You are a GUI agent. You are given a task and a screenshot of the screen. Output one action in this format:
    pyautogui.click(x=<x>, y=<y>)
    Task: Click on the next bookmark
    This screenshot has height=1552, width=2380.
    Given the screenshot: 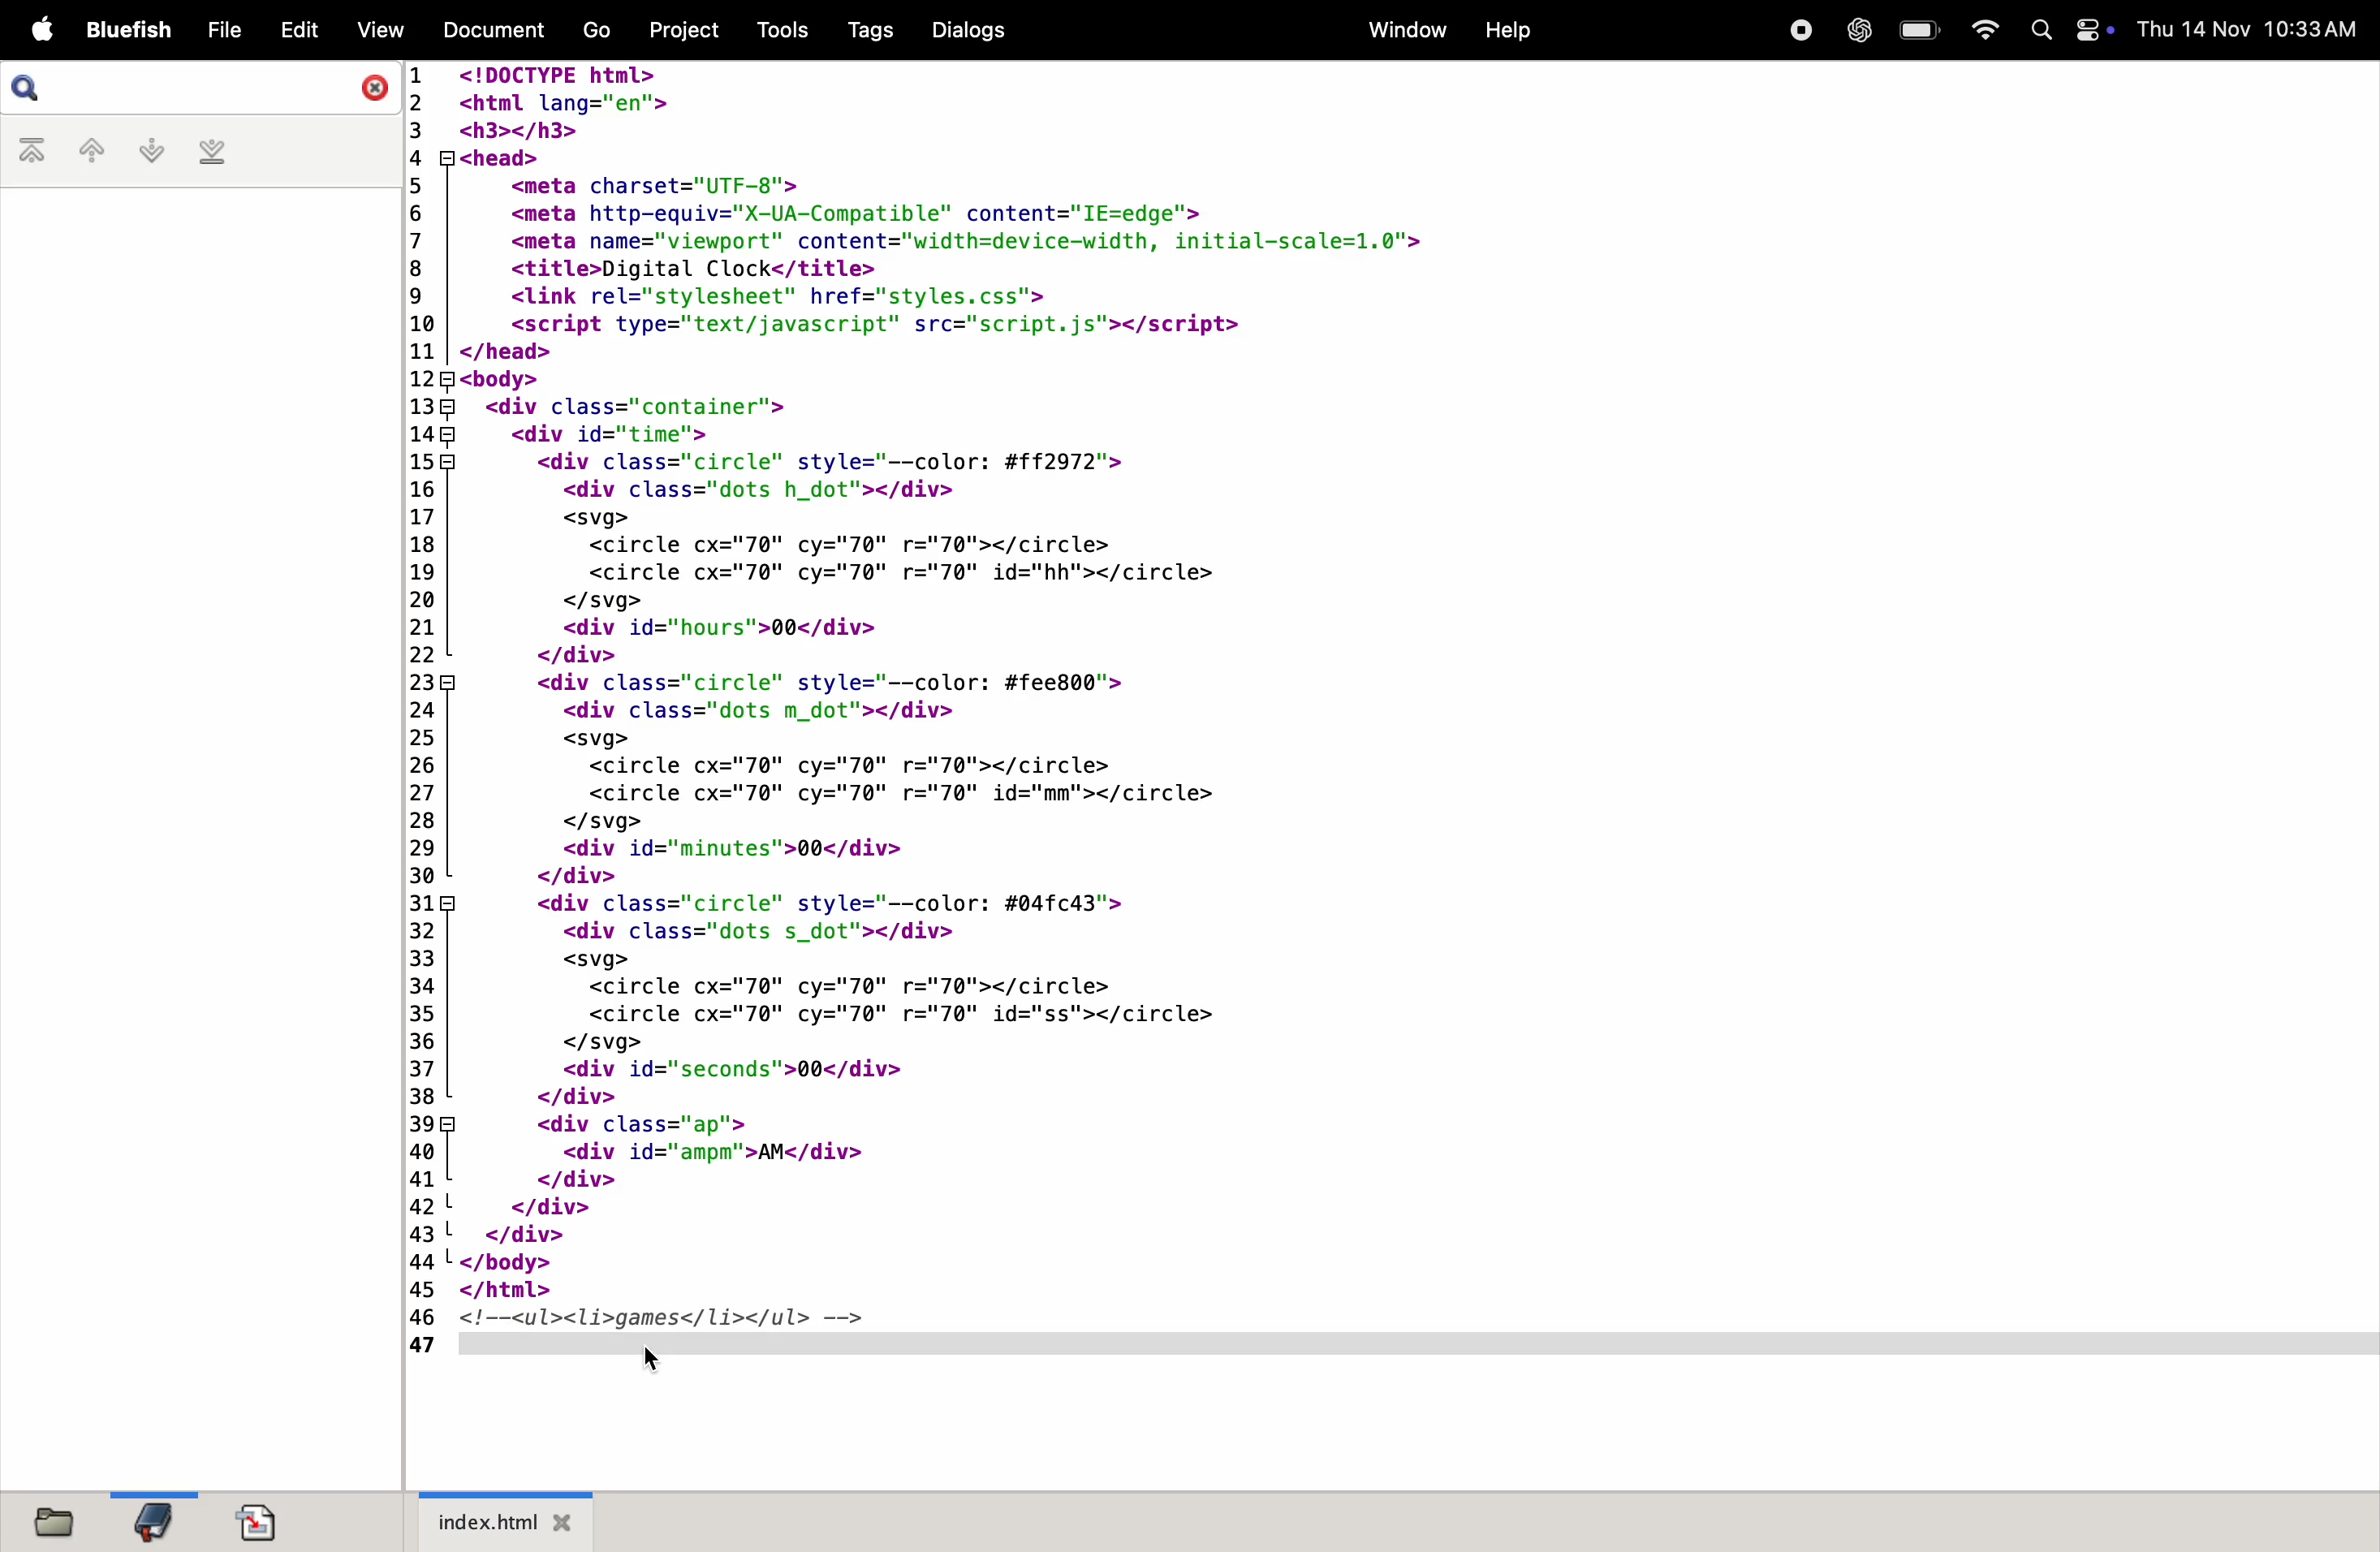 What is the action you would take?
    pyautogui.click(x=149, y=151)
    